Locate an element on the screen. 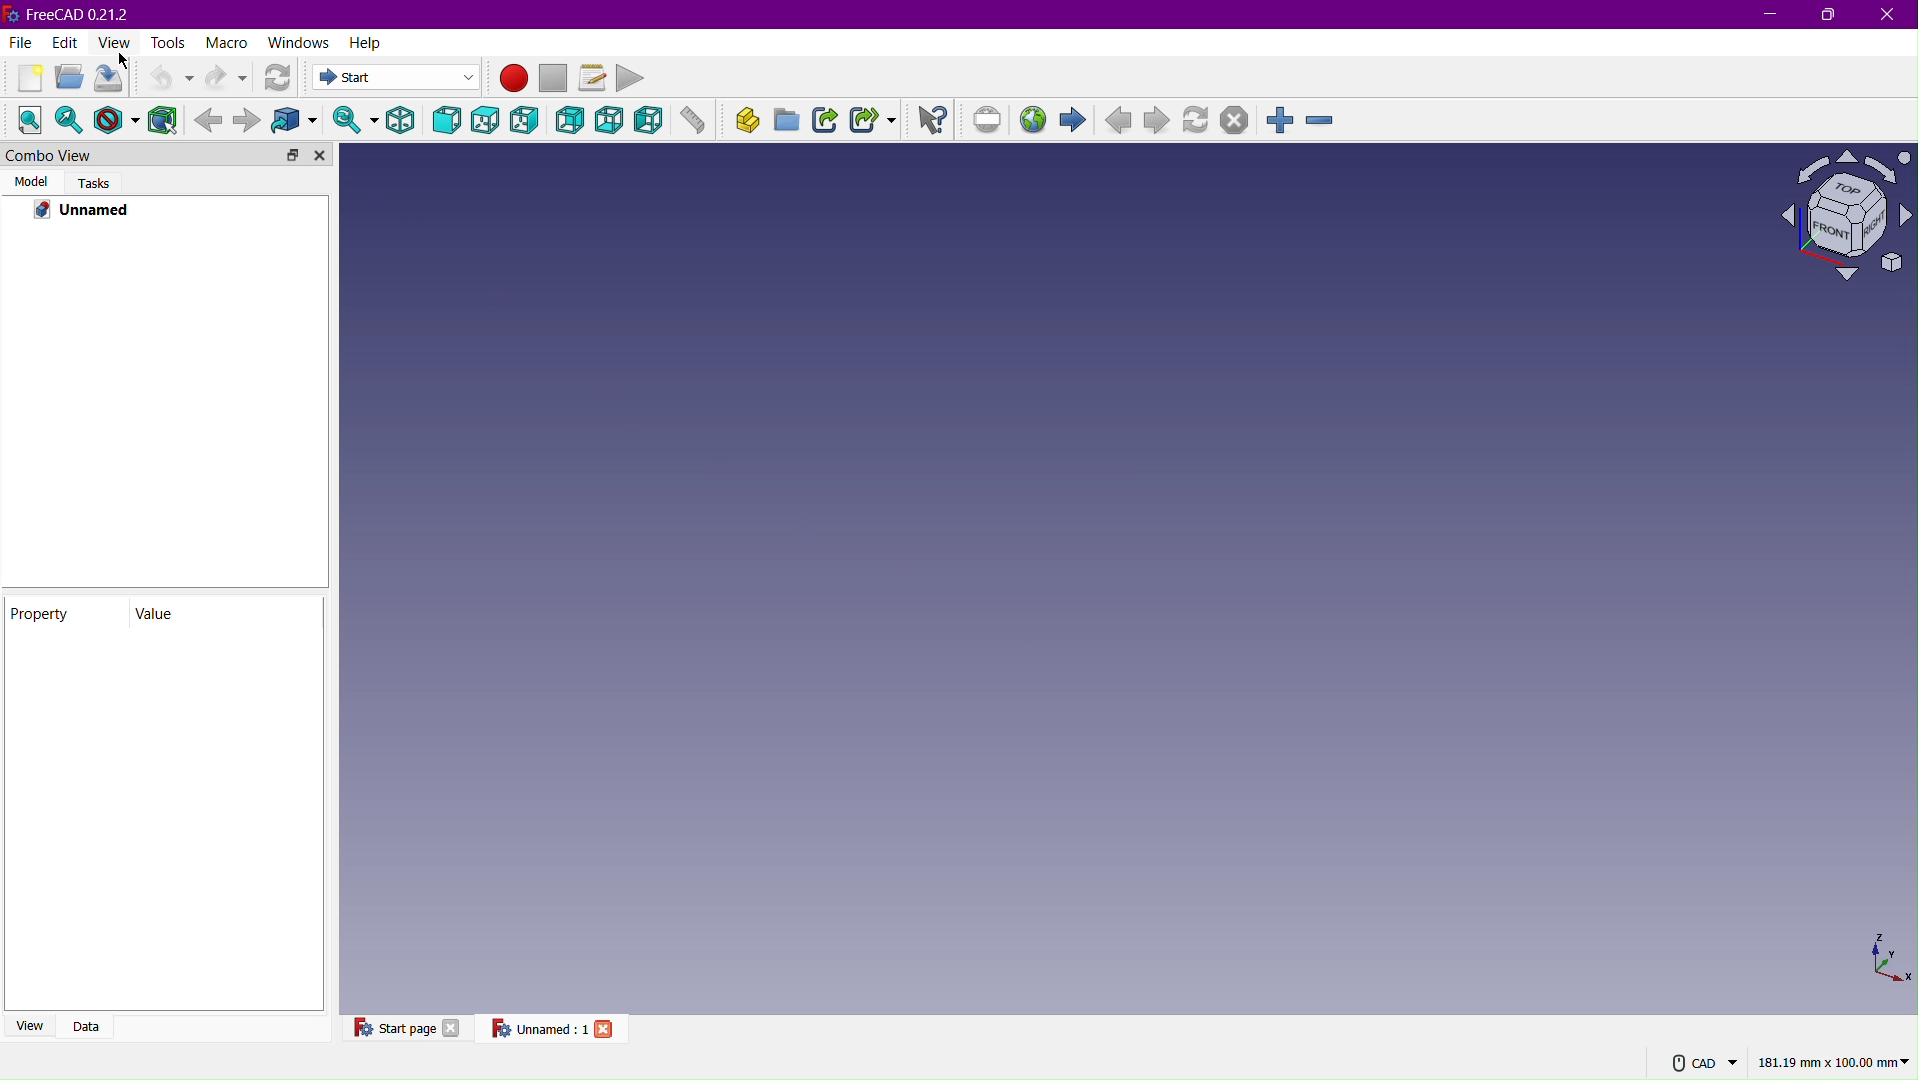 The image size is (1918, 1080). Start Page is located at coordinates (414, 1027).